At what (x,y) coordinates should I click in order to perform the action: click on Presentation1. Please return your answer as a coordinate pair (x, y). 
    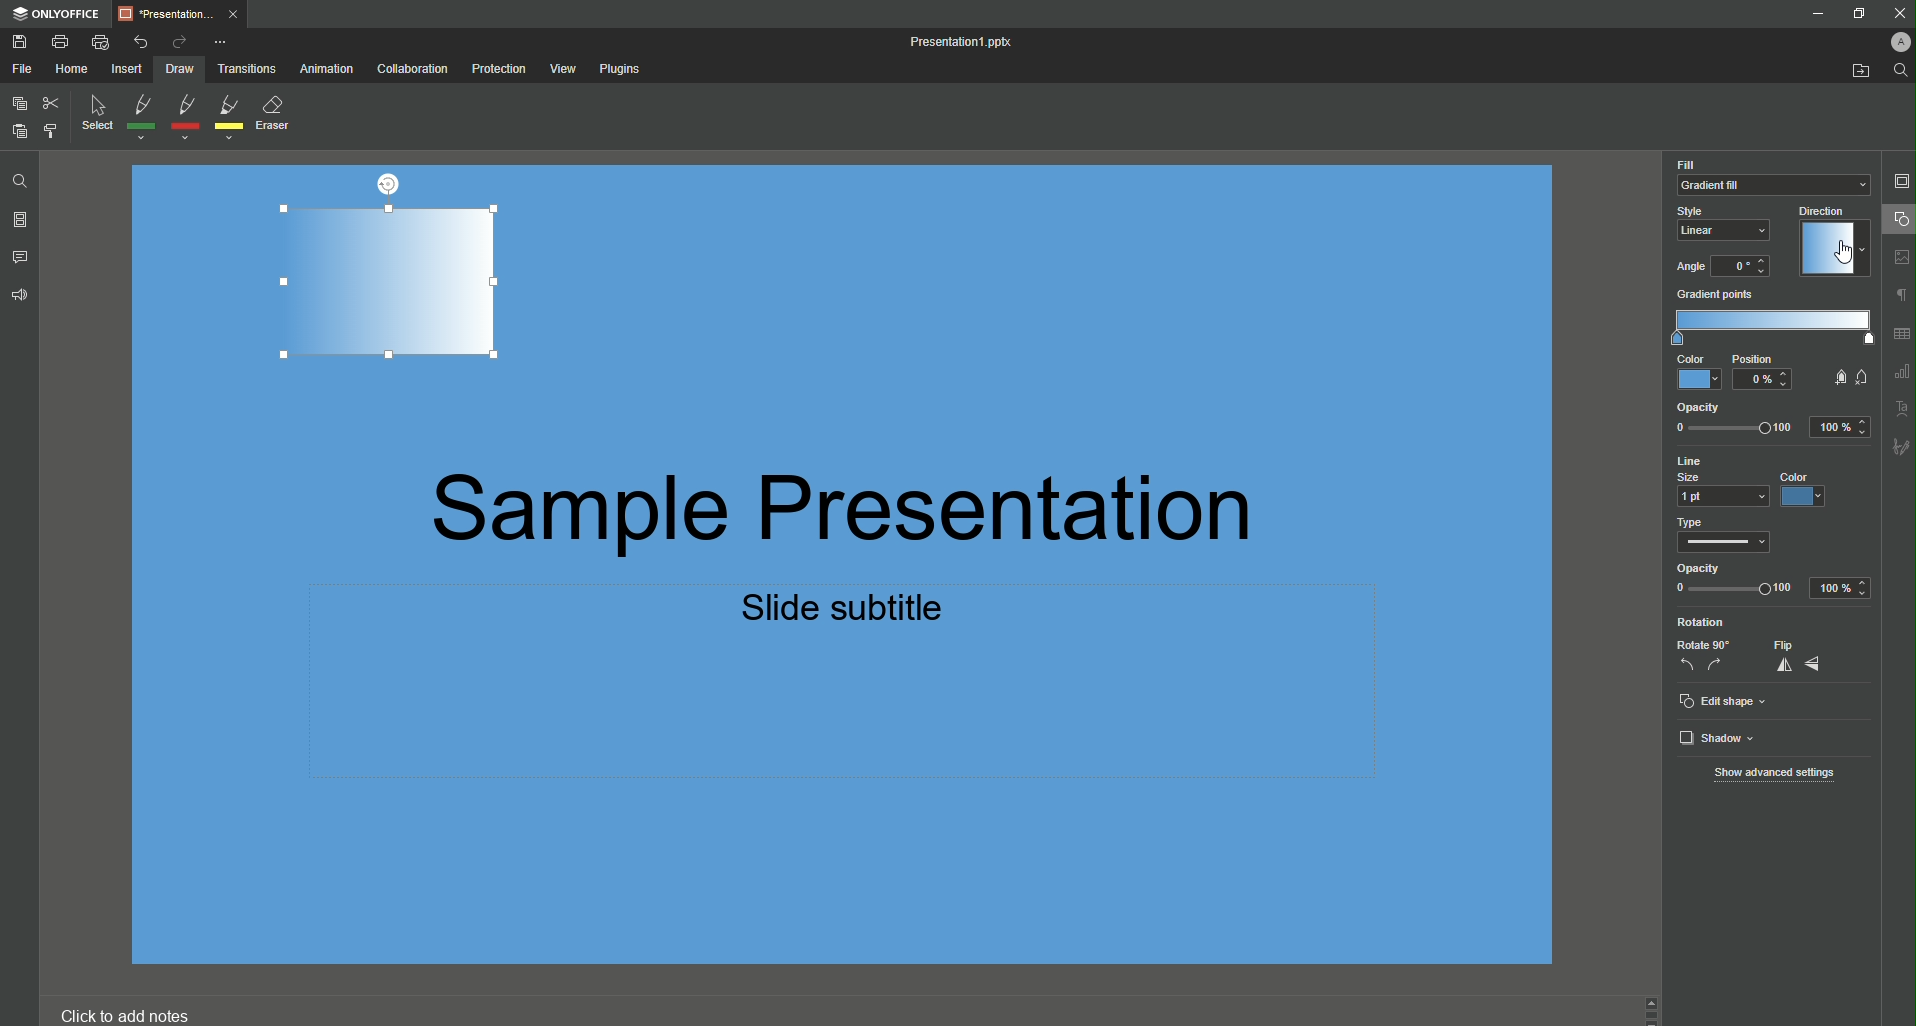
    Looking at the image, I should click on (969, 42).